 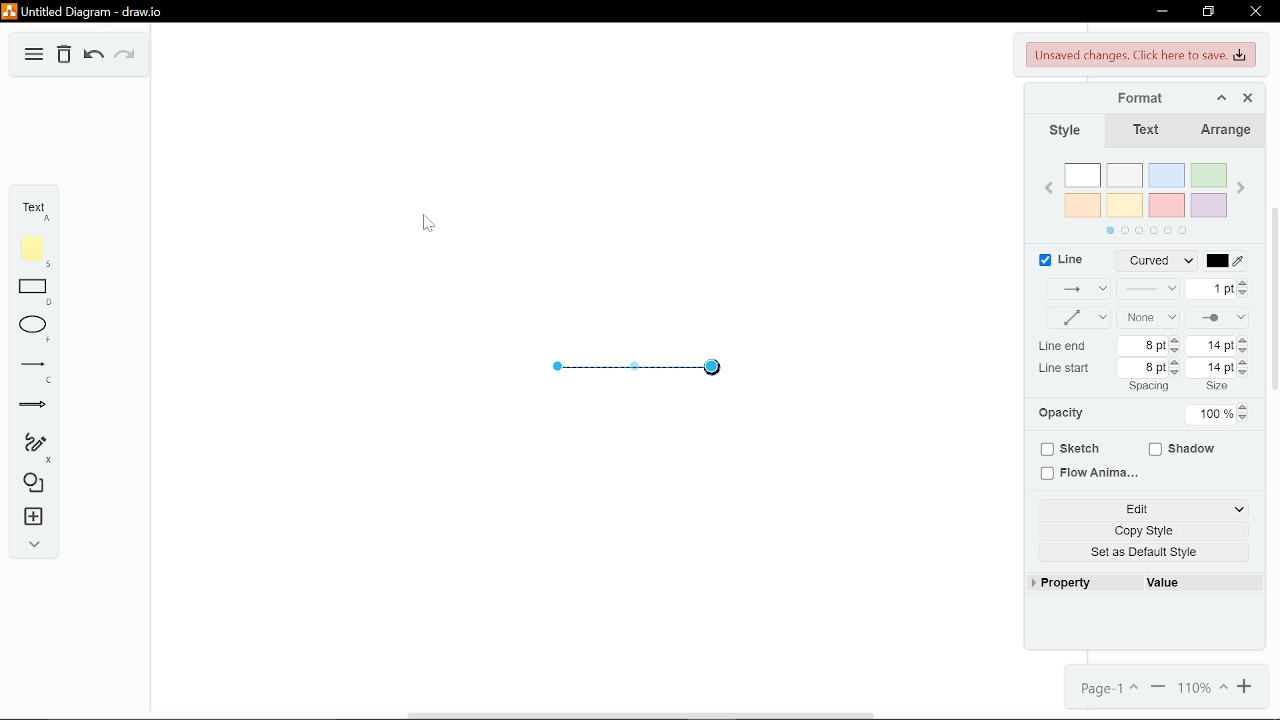 What do you see at coordinates (1139, 56) in the screenshot?
I see `Unsaved changes. click here to save` at bounding box center [1139, 56].